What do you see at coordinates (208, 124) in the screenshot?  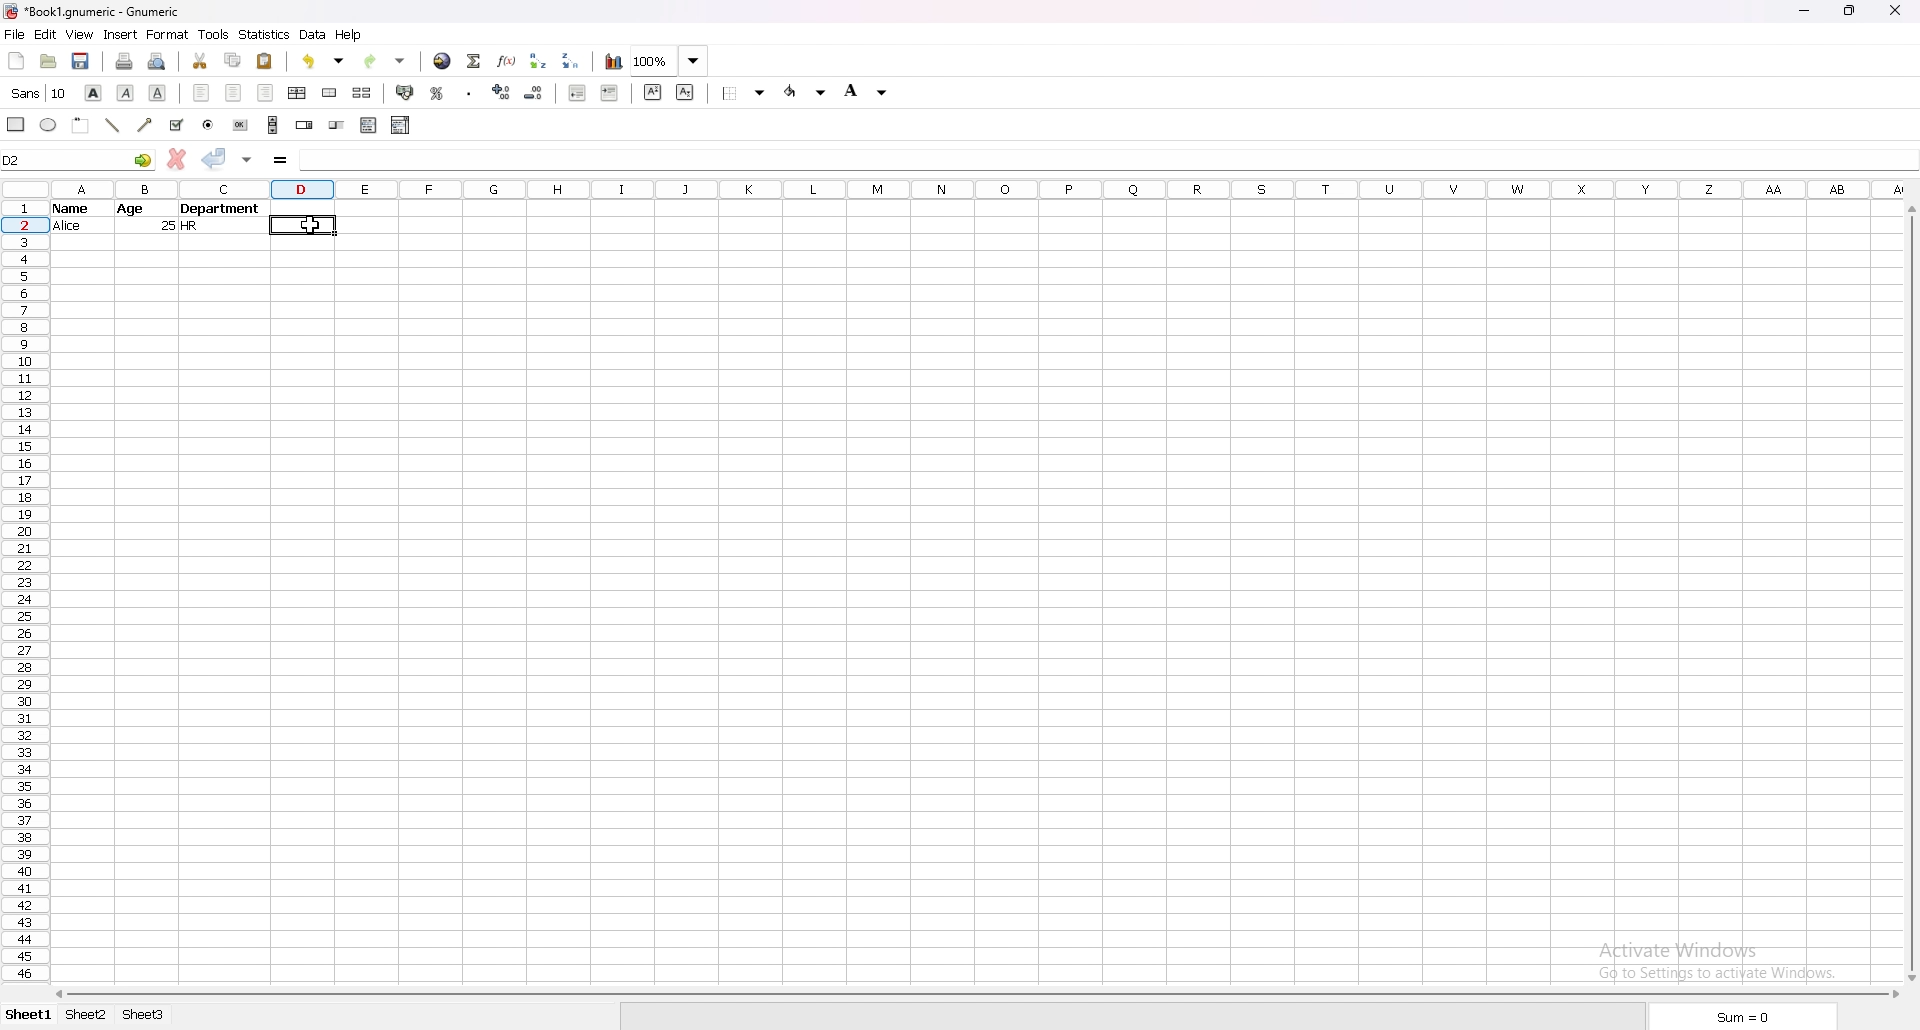 I see `radio button` at bounding box center [208, 124].